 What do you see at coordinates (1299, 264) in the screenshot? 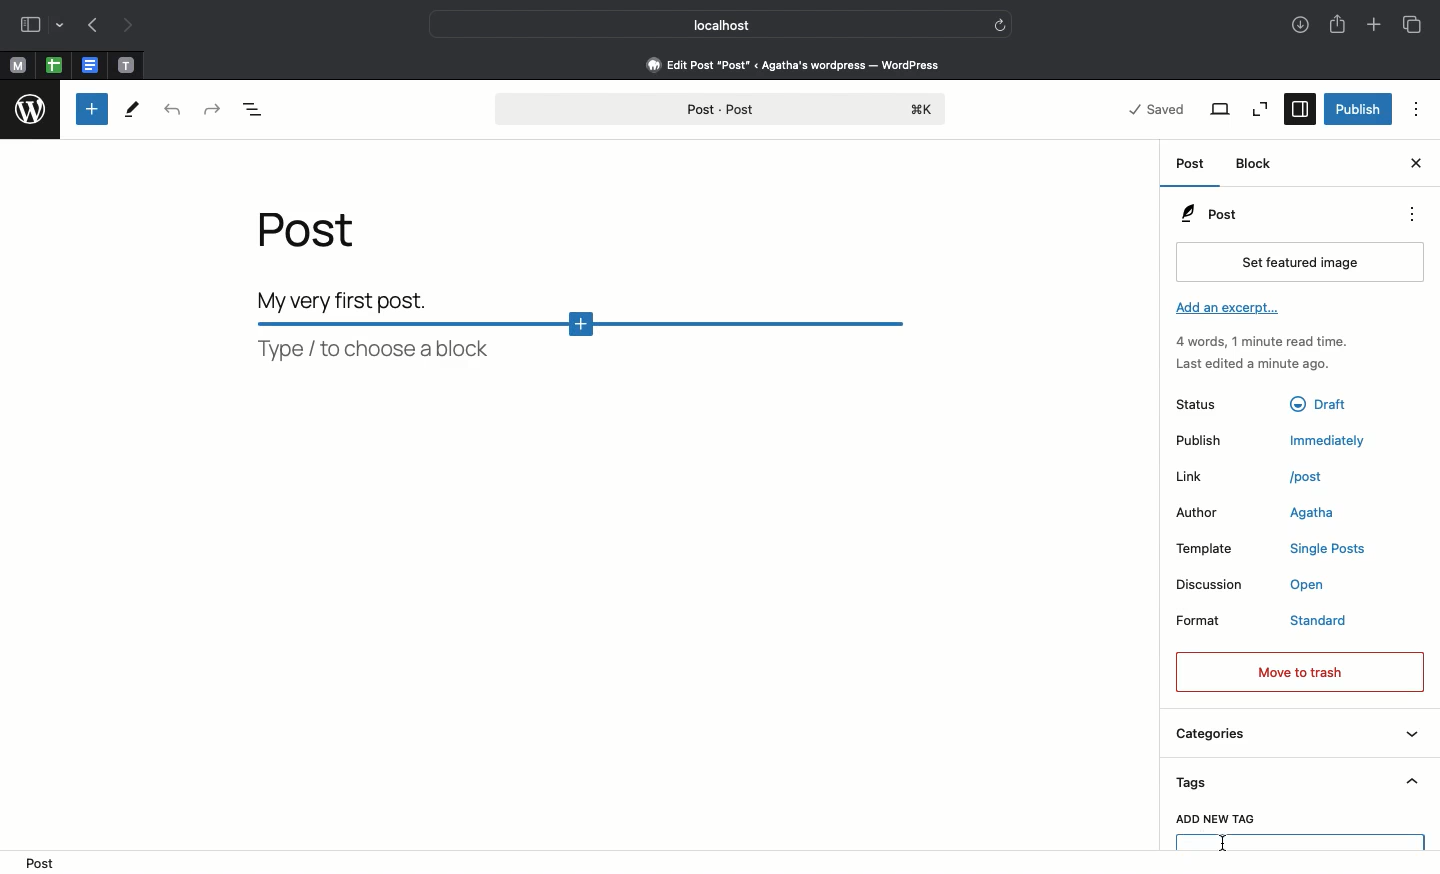
I see `Set featured image` at bounding box center [1299, 264].